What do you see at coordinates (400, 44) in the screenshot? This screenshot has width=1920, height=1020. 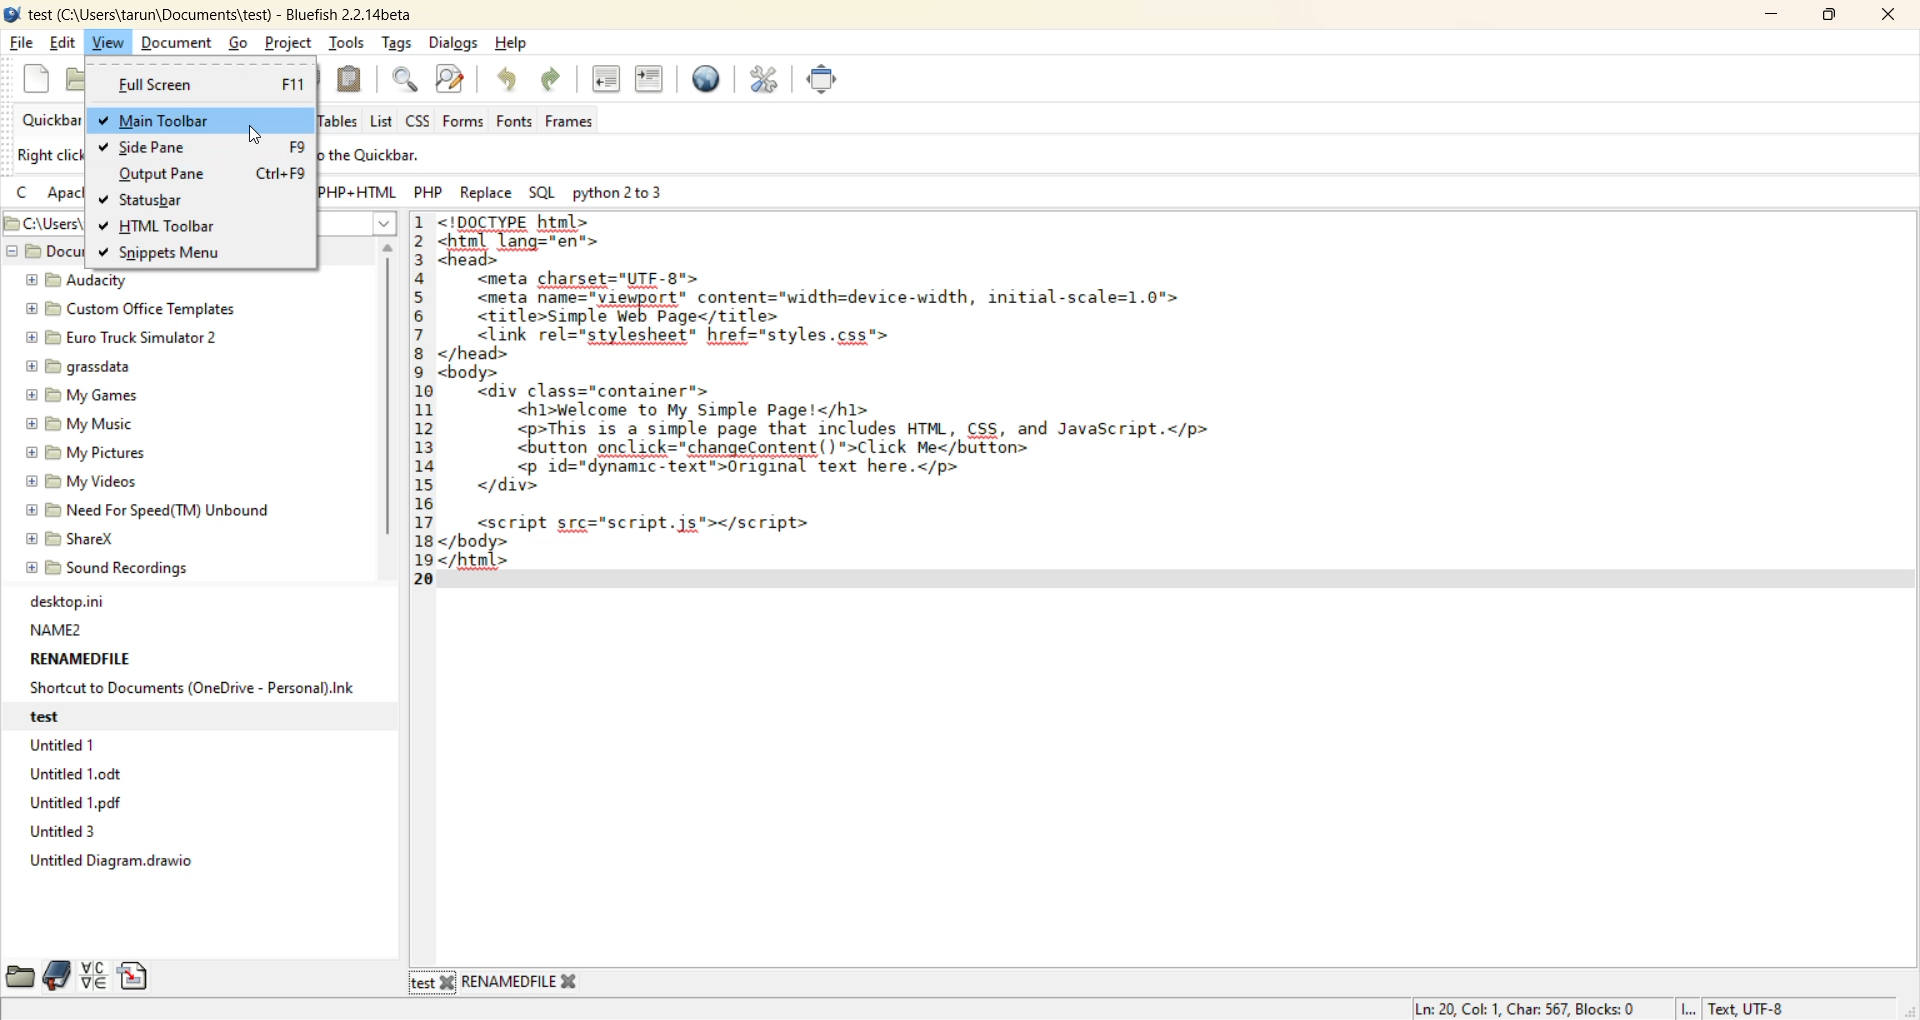 I see `tags` at bounding box center [400, 44].